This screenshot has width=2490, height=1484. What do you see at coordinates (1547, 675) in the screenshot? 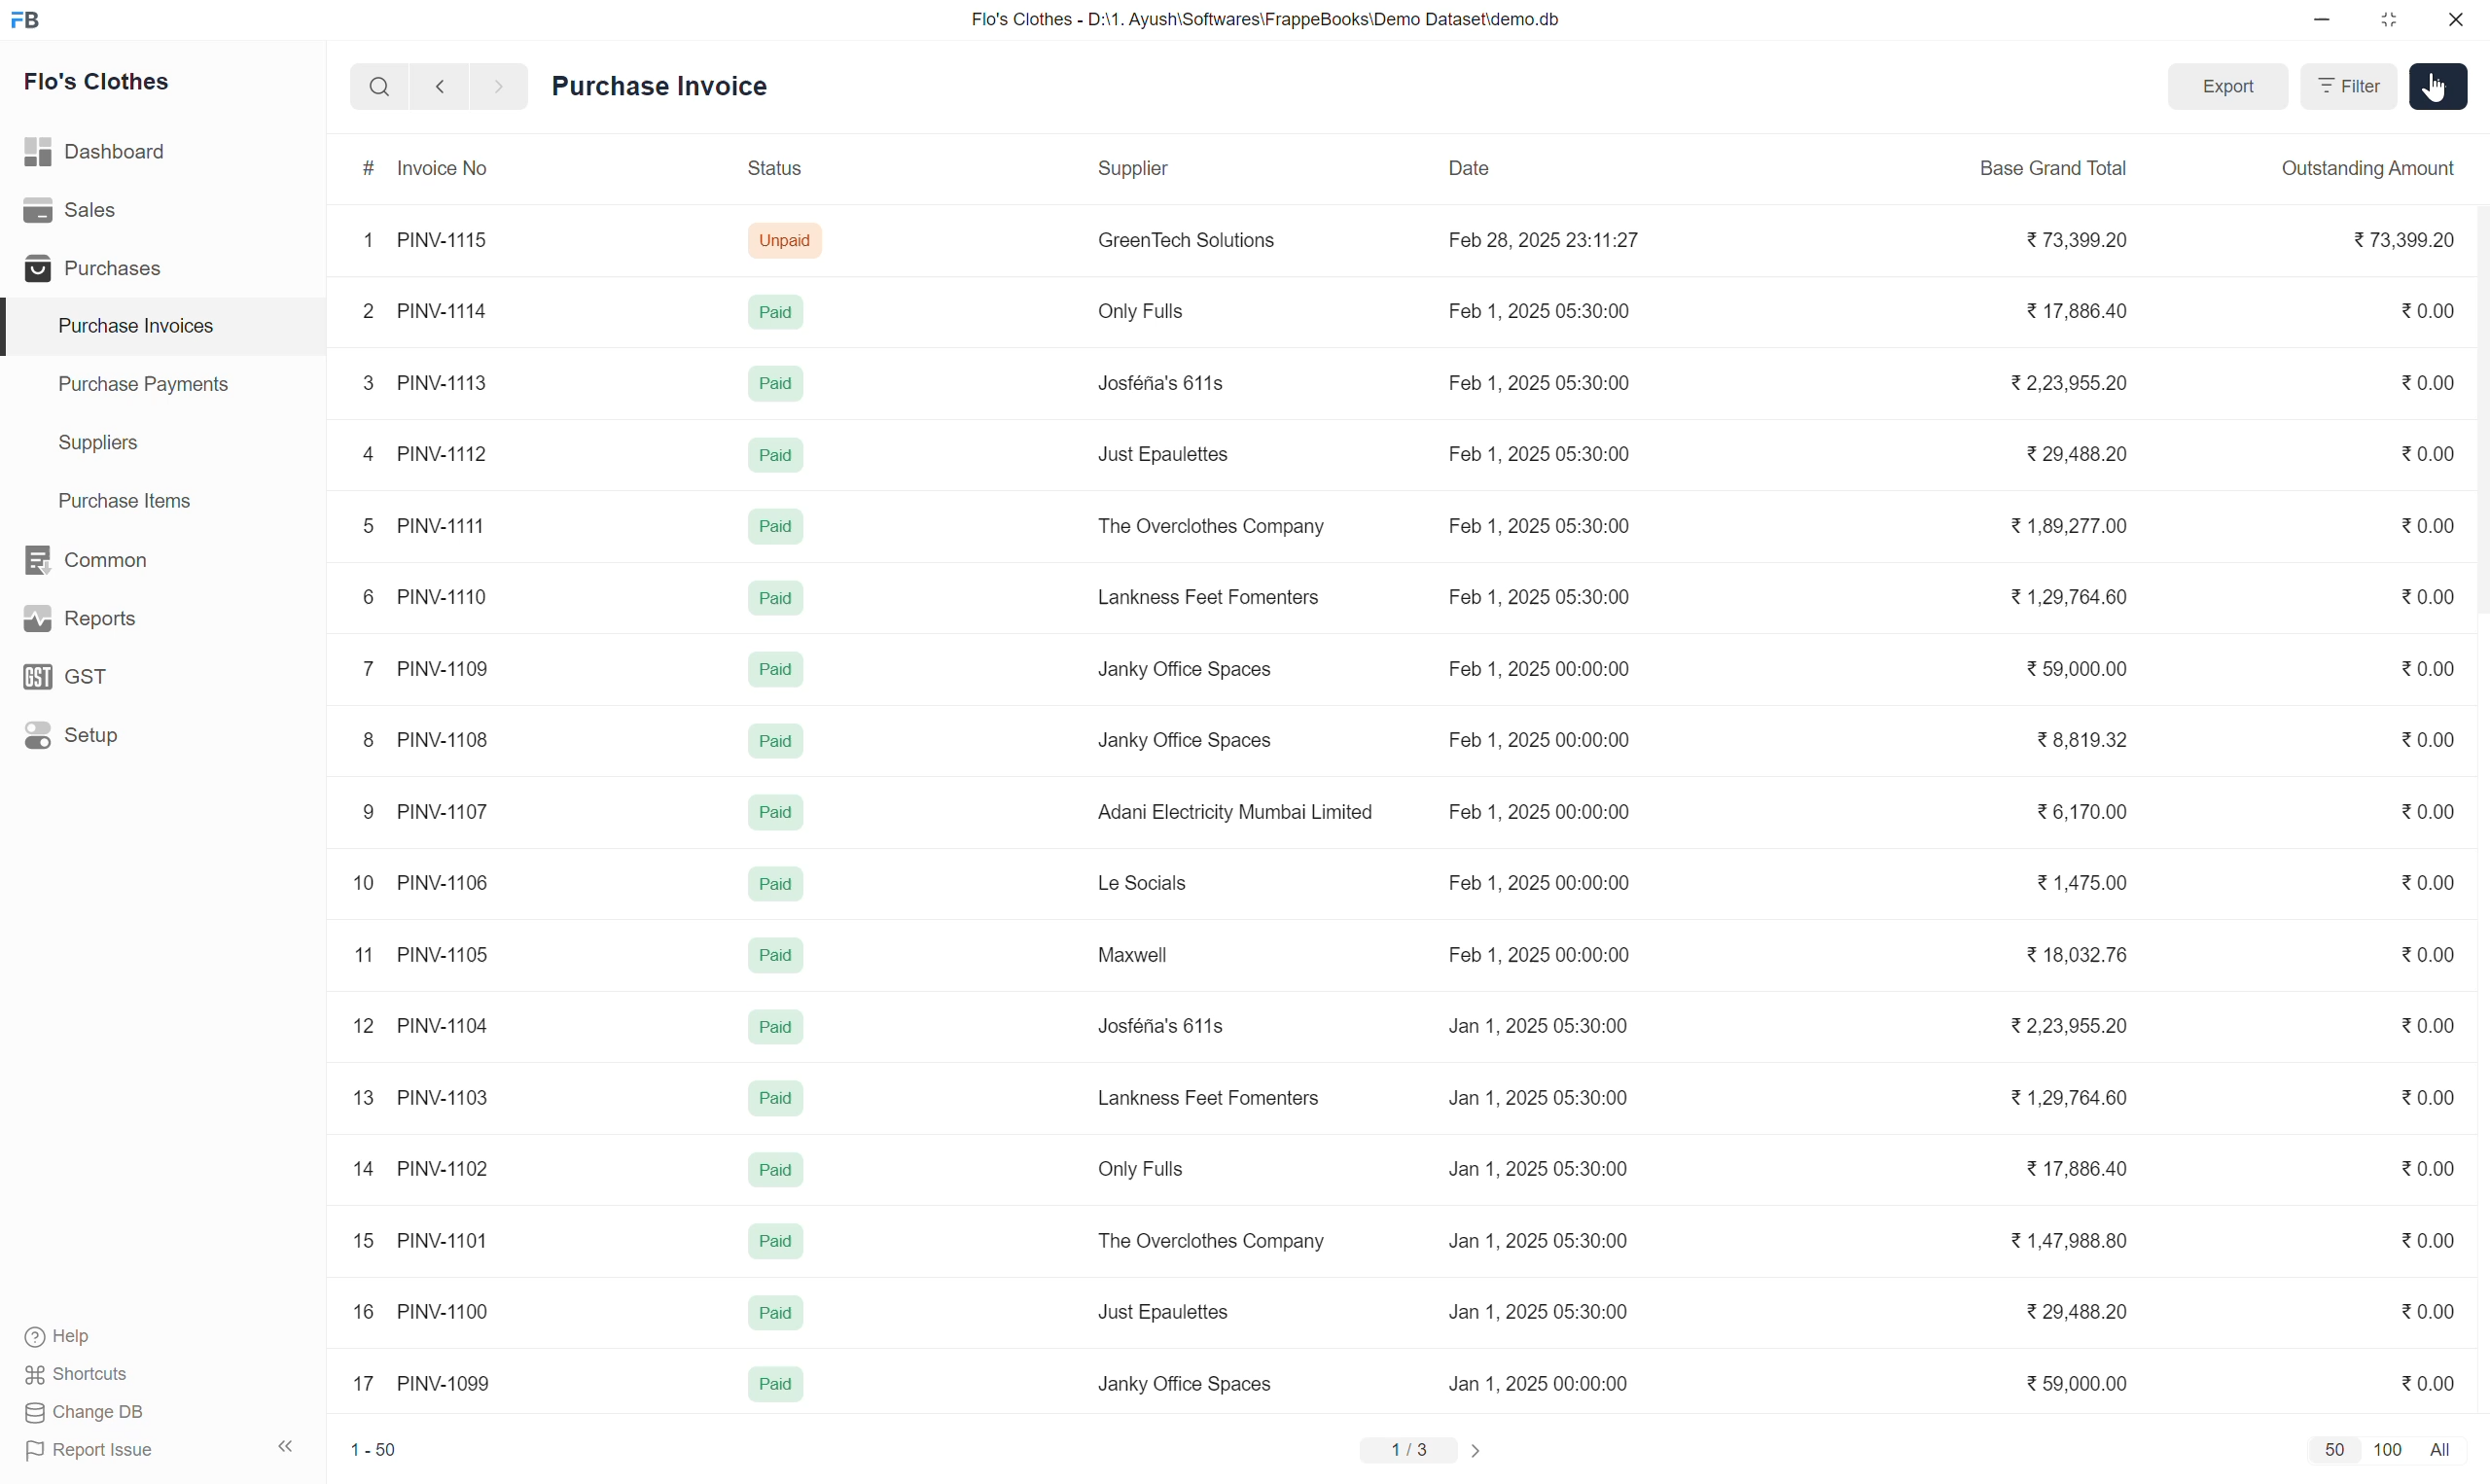
I see `Feb 1, 2025 00:00:00` at bounding box center [1547, 675].